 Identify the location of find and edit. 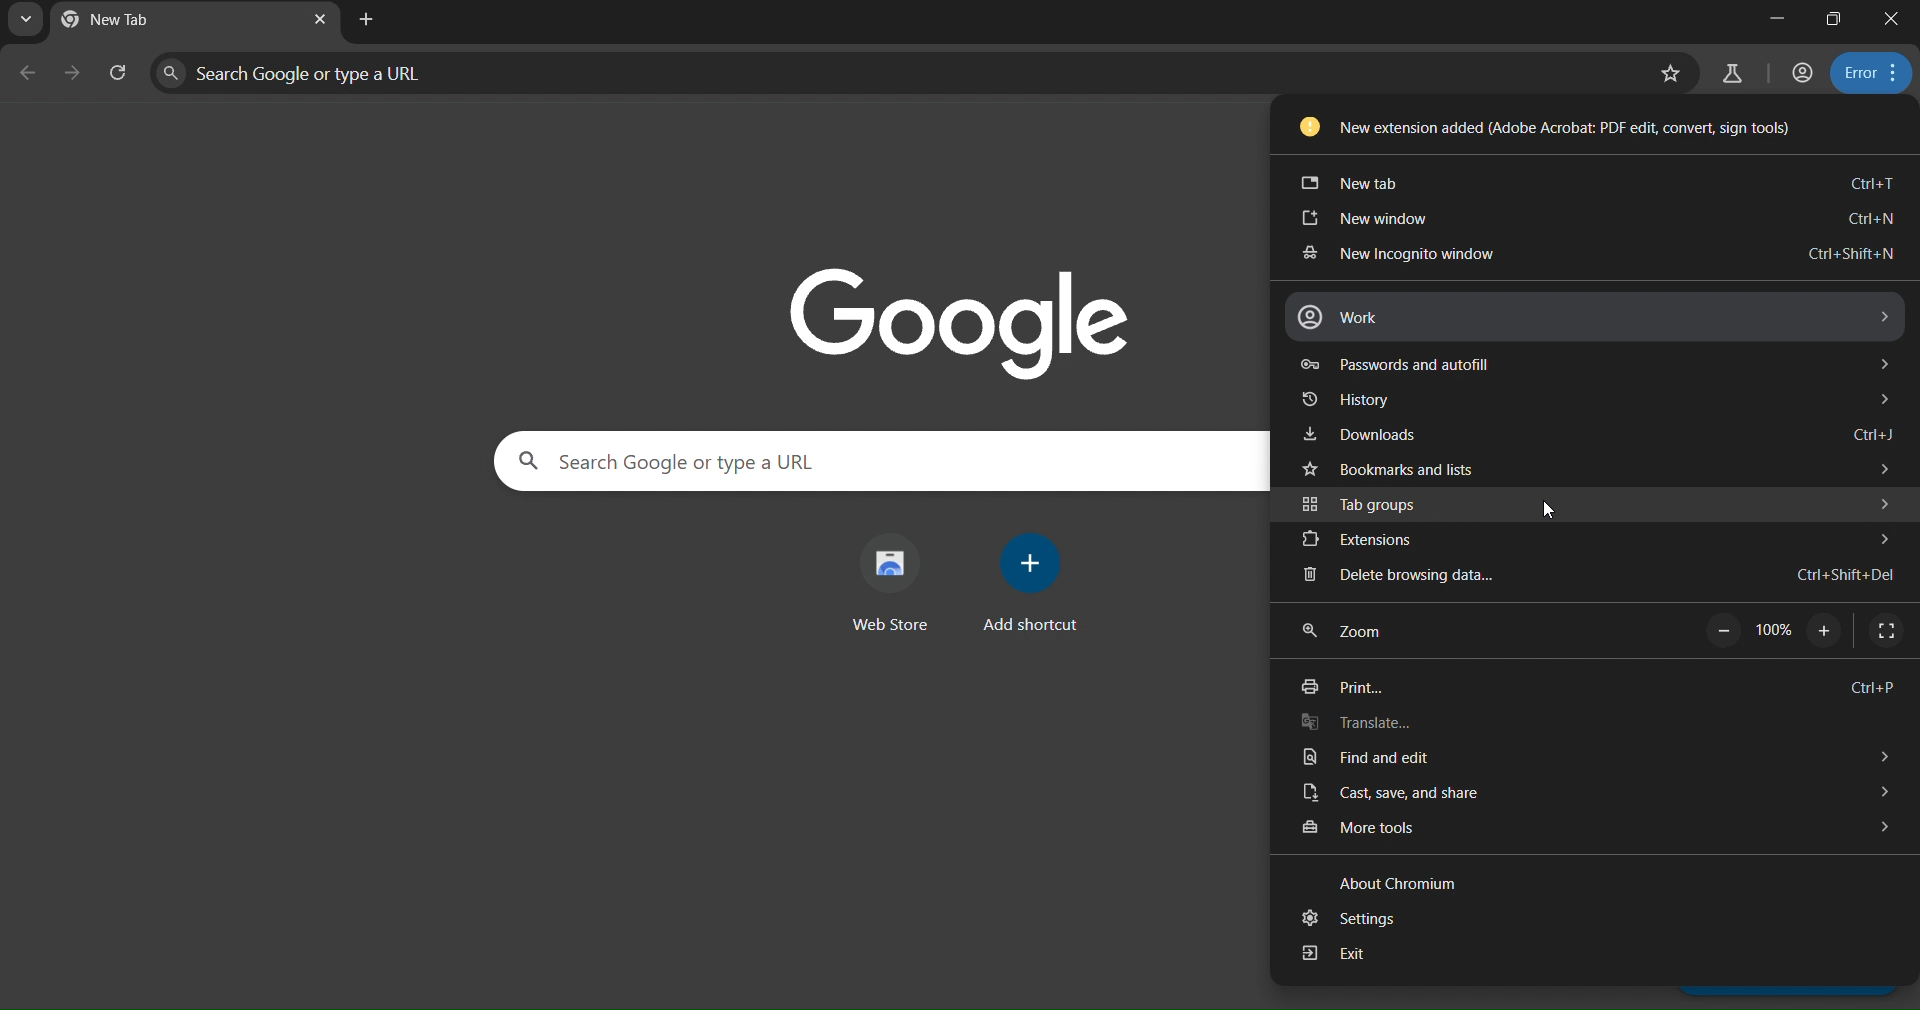
(1600, 760).